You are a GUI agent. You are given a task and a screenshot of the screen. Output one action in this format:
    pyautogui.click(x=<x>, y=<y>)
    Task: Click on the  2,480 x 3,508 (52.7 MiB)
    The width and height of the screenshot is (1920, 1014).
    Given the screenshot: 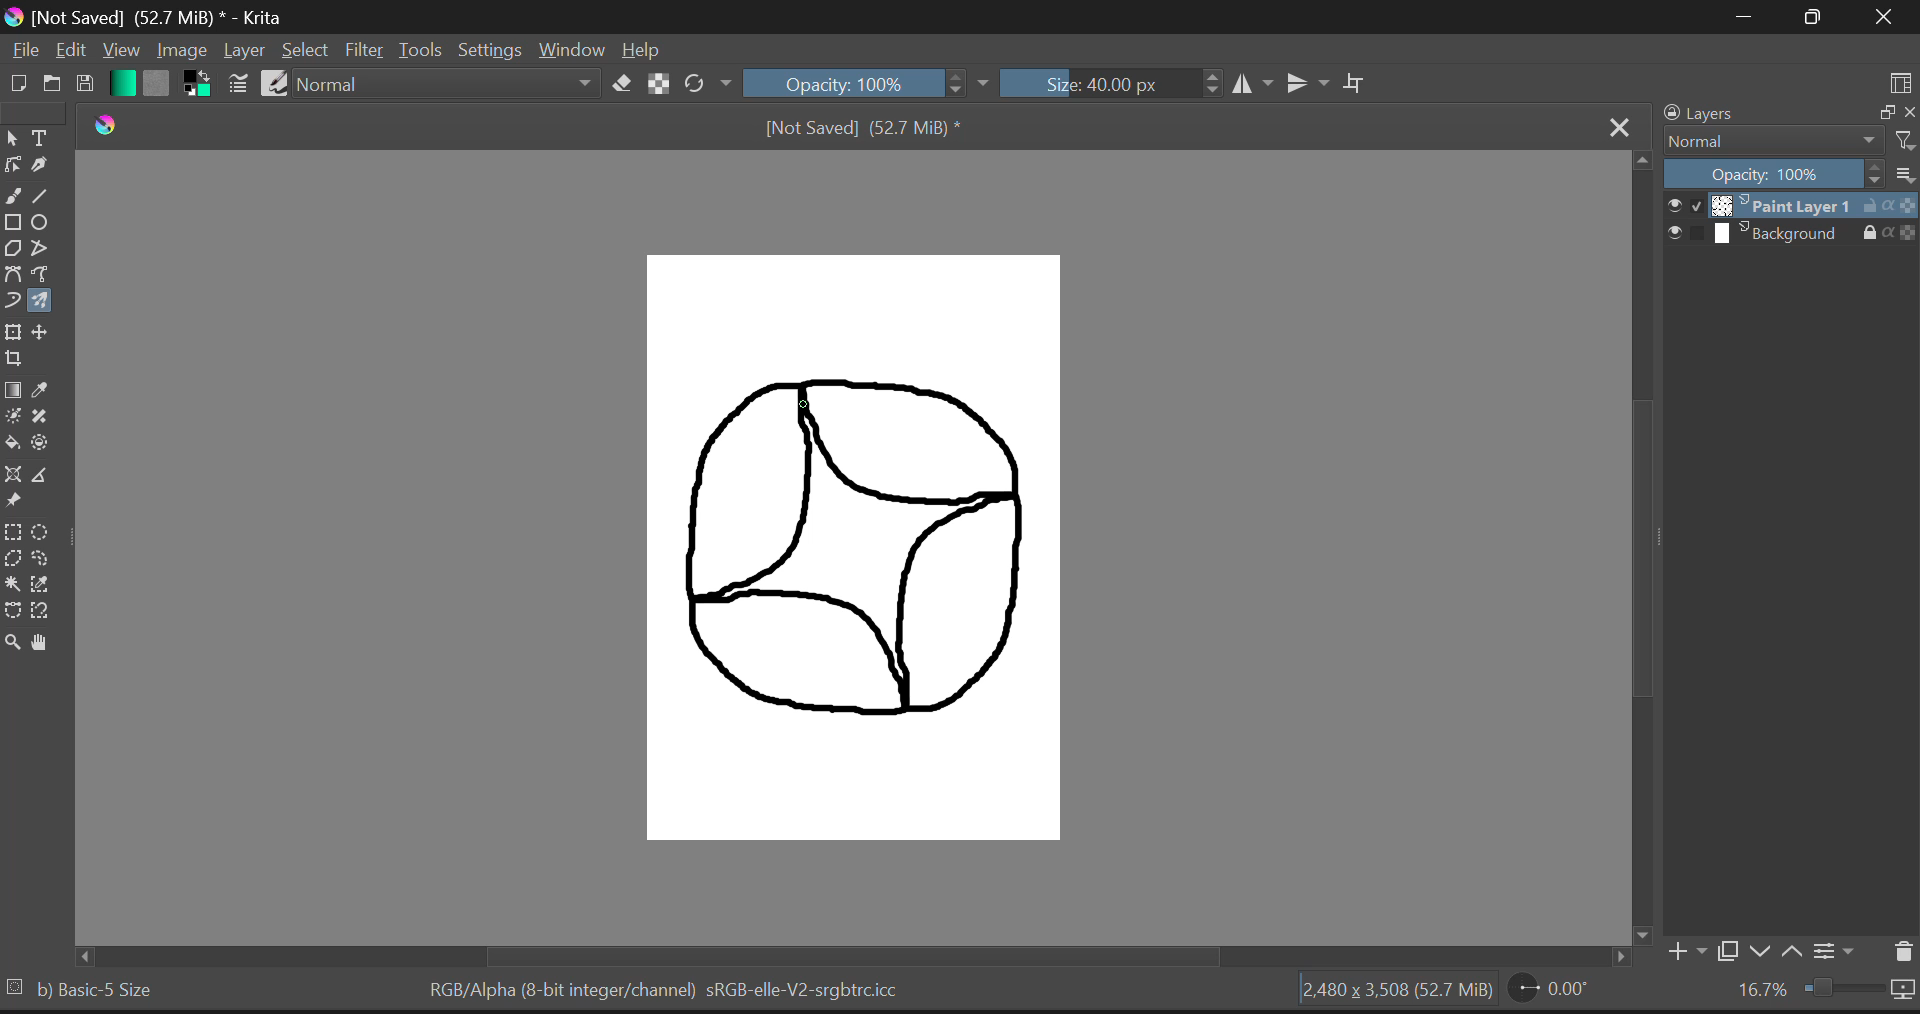 What is the action you would take?
    pyautogui.click(x=1391, y=991)
    